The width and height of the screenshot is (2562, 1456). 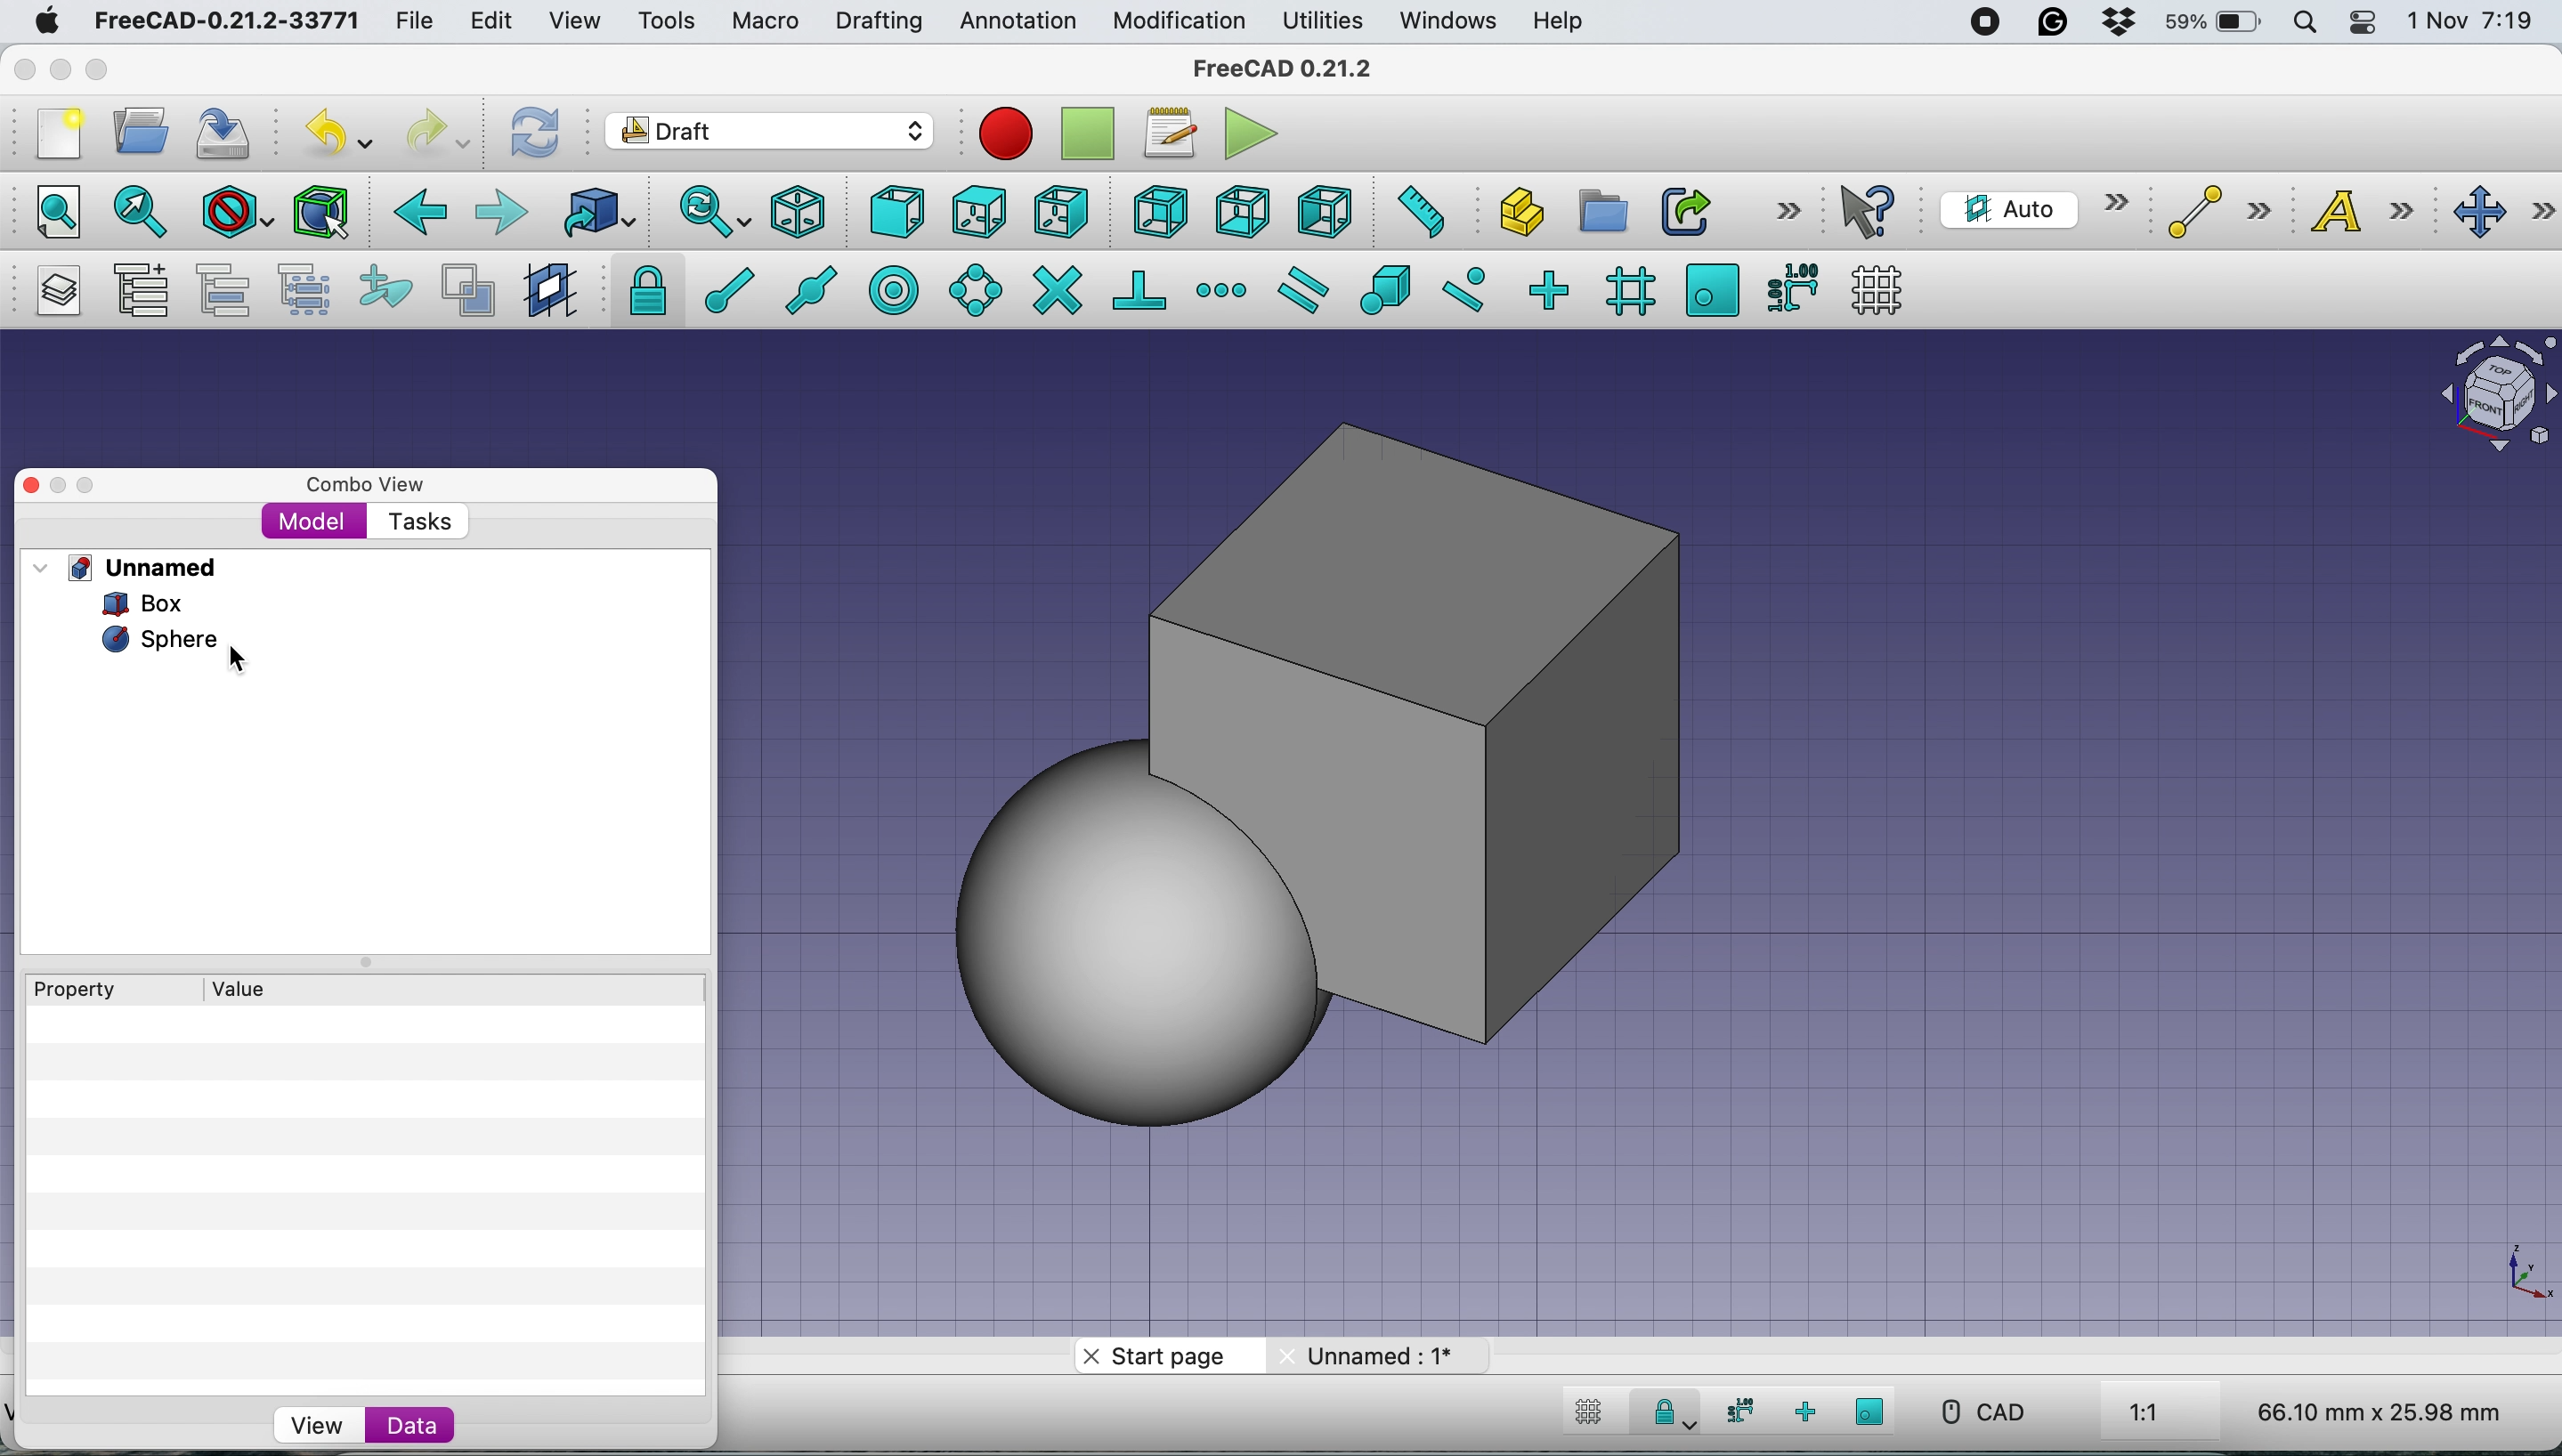 I want to click on cursor, so click(x=246, y=659).